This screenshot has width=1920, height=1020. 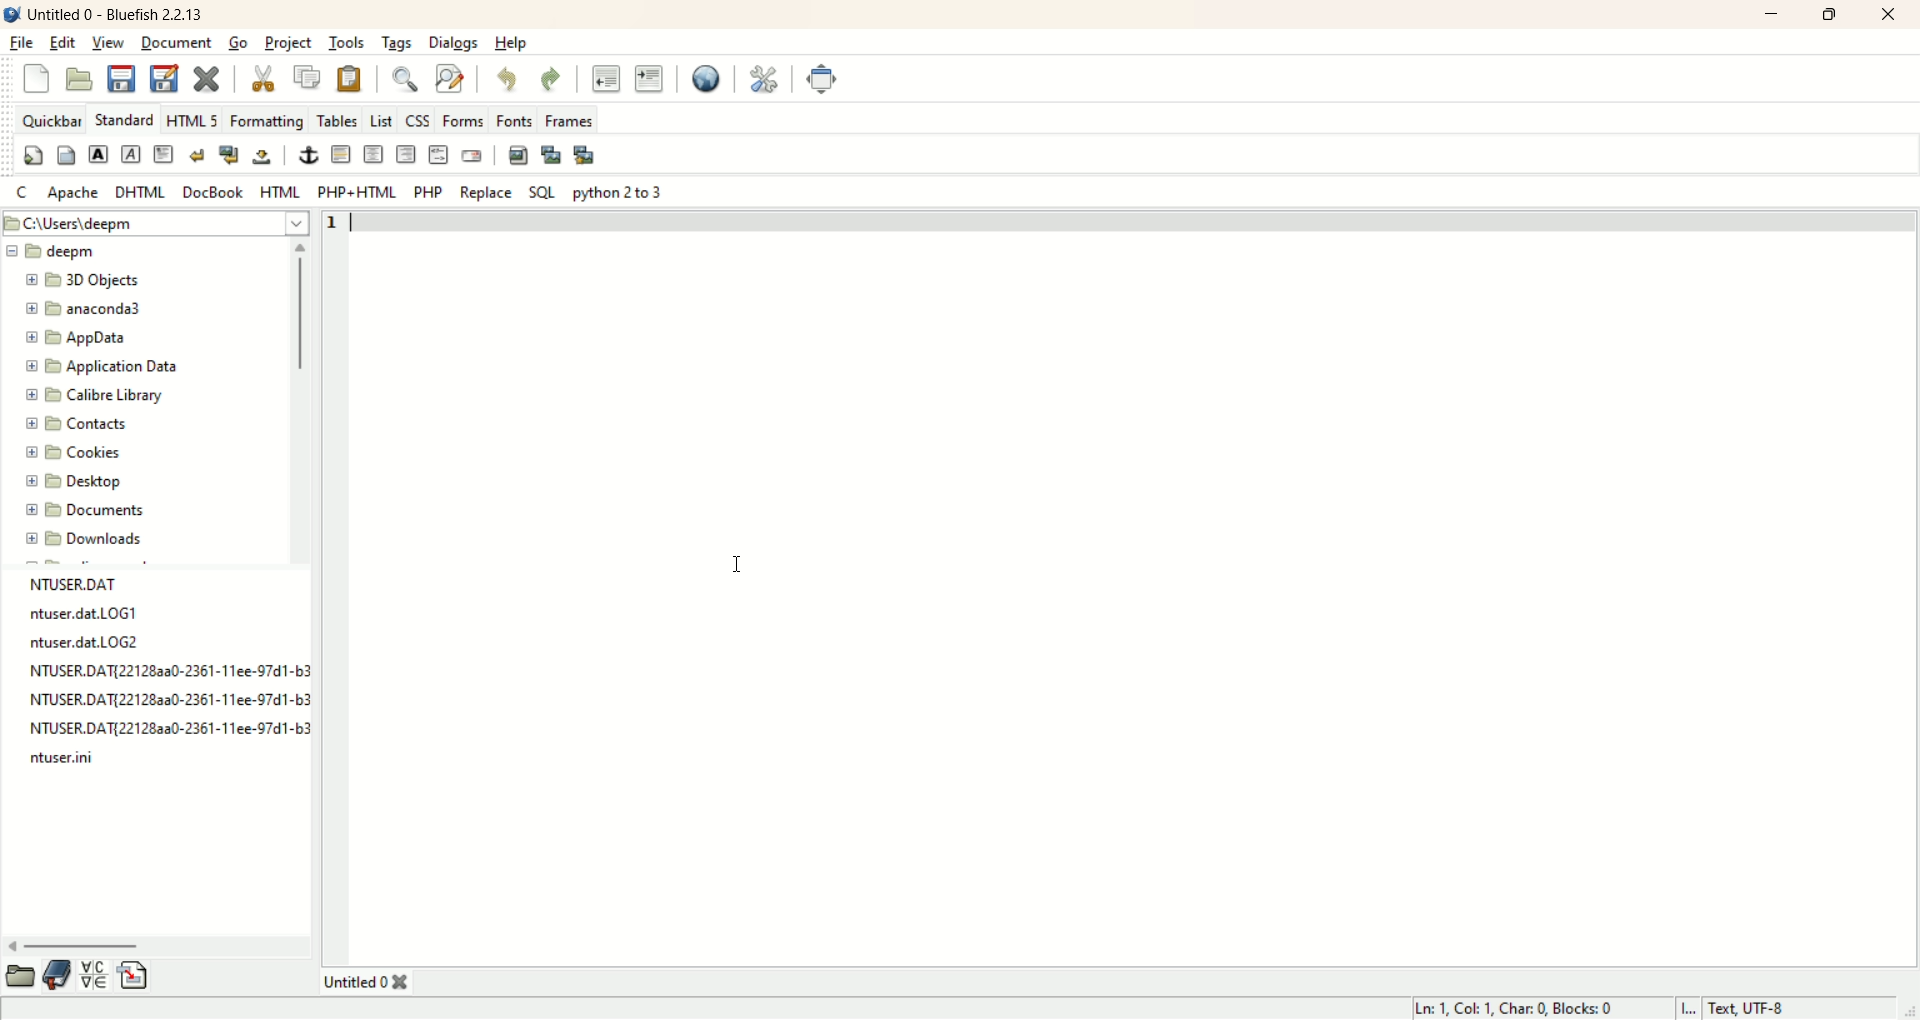 What do you see at coordinates (263, 77) in the screenshot?
I see `cut` at bounding box center [263, 77].